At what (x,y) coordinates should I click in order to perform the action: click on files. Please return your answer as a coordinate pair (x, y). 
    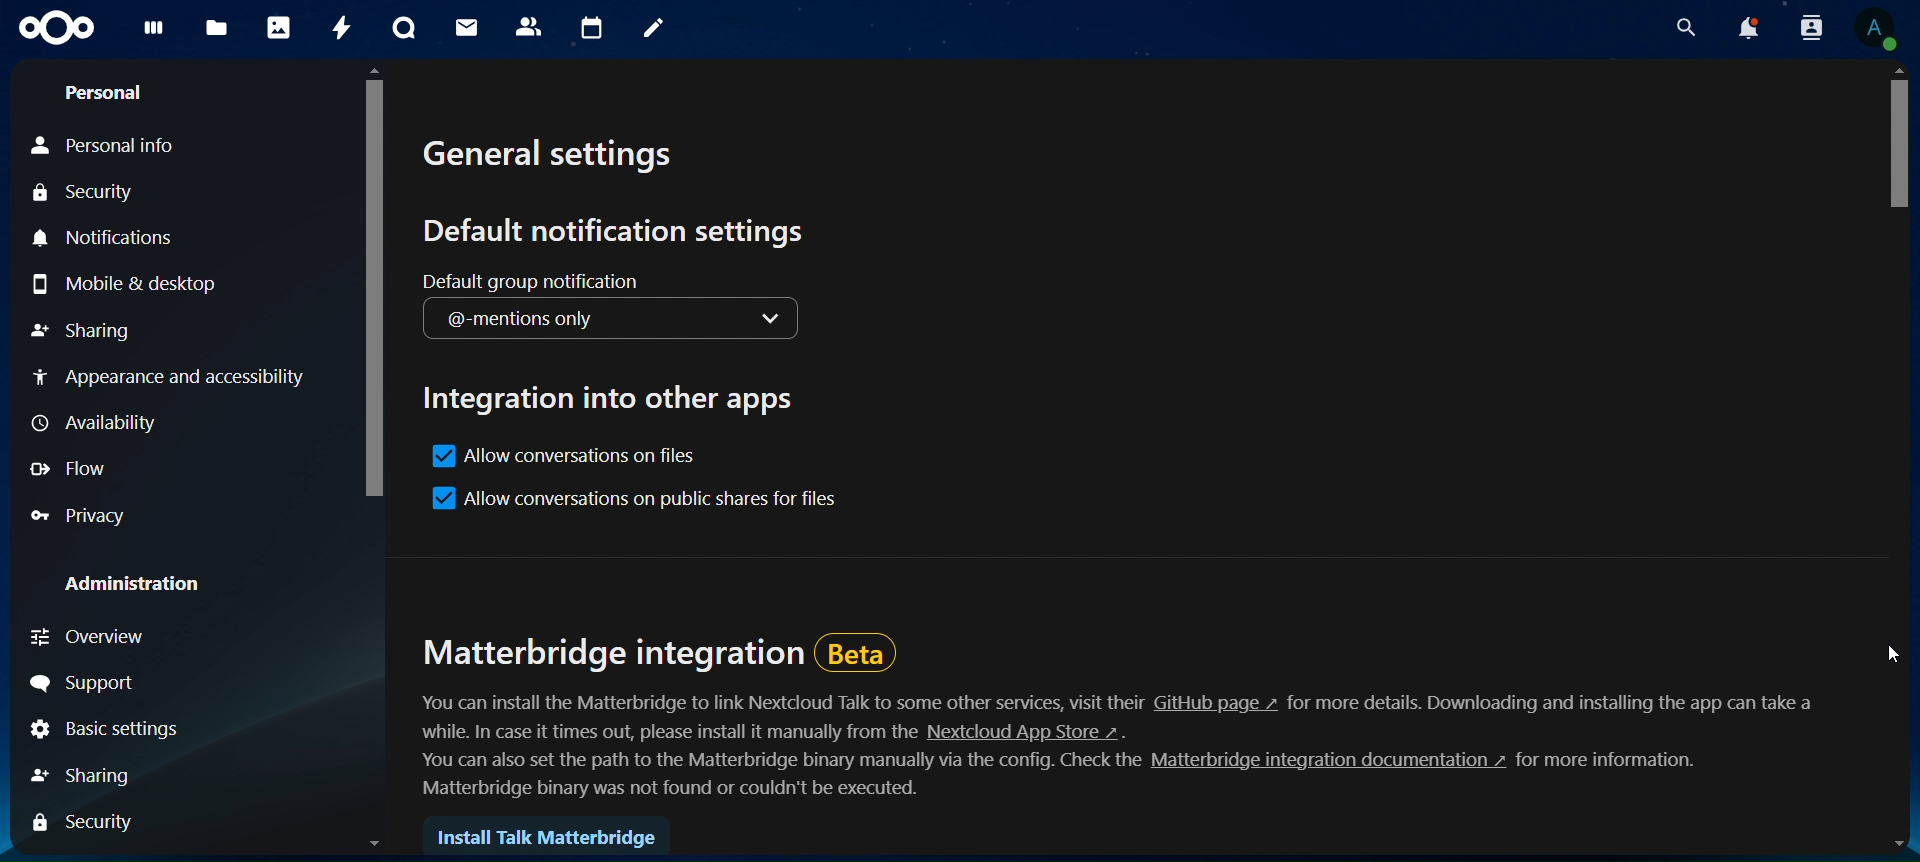
    Looking at the image, I should click on (216, 29).